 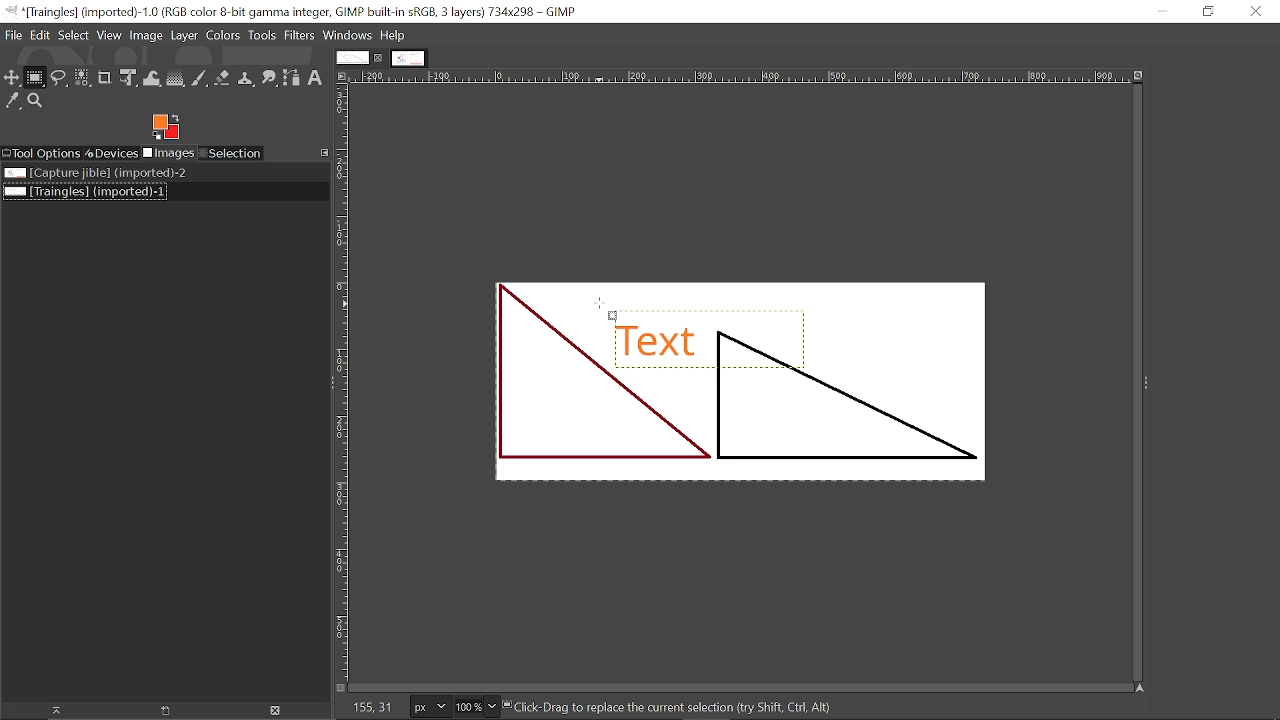 I want to click on Rectangular select, so click(x=36, y=77).